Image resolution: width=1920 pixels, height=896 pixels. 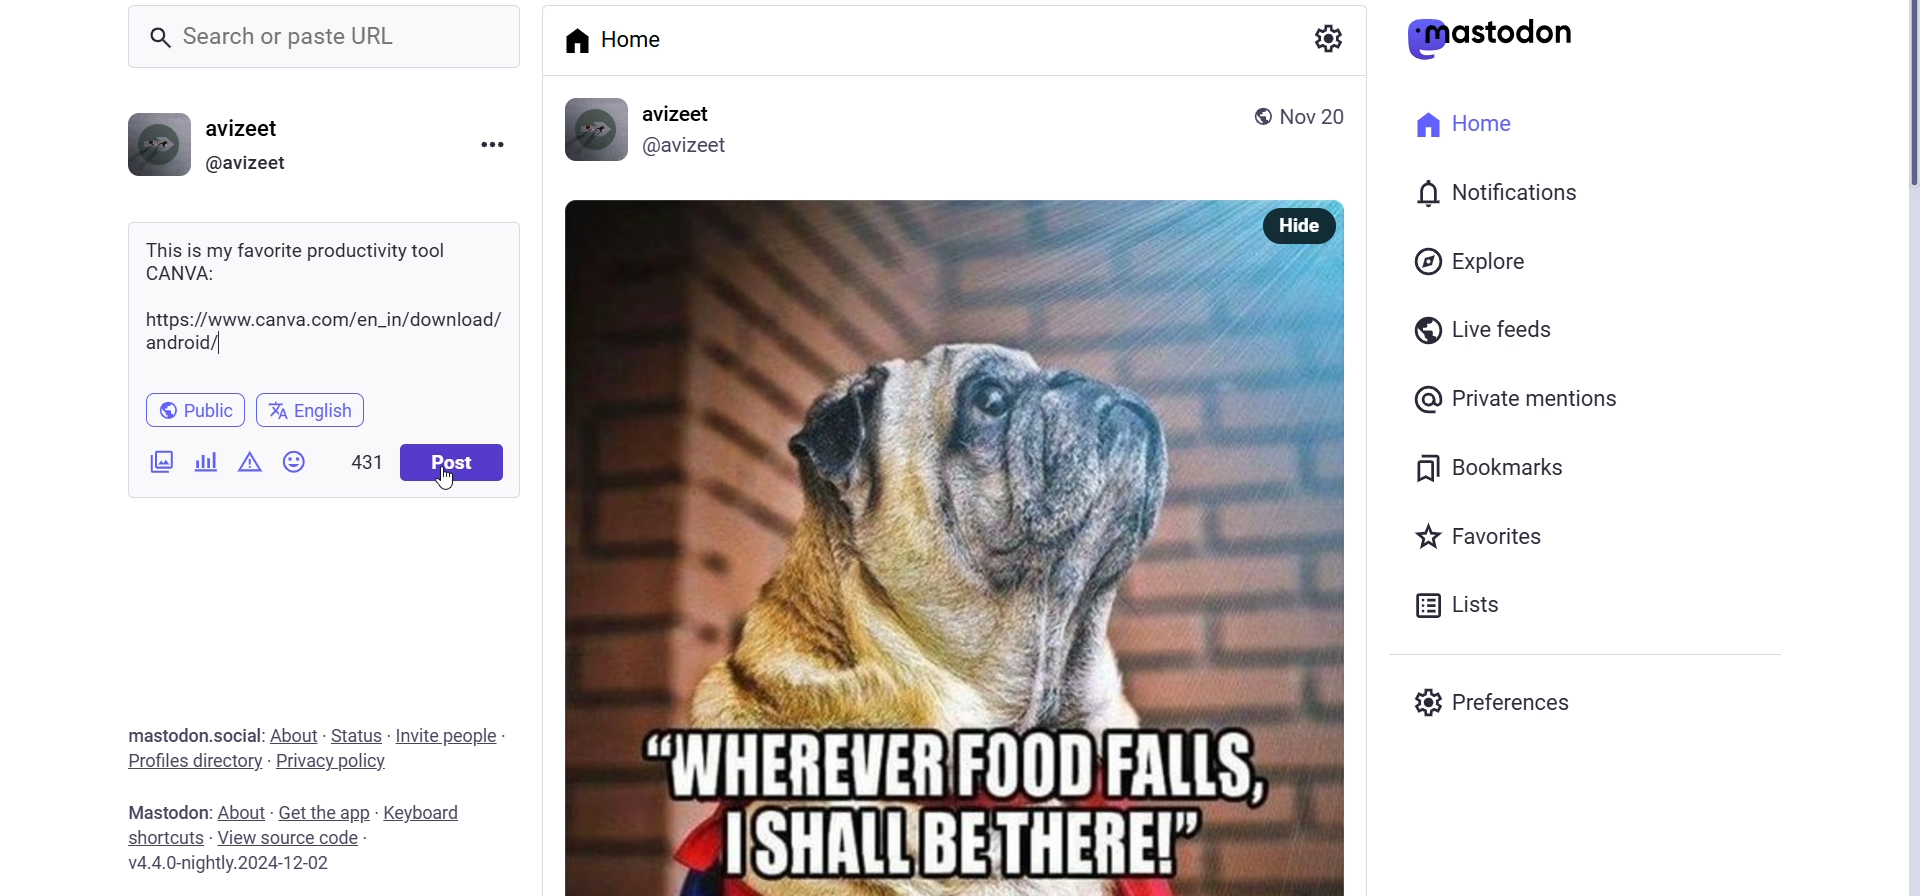 What do you see at coordinates (690, 146) in the screenshot?
I see `@avizeet` at bounding box center [690, 146].